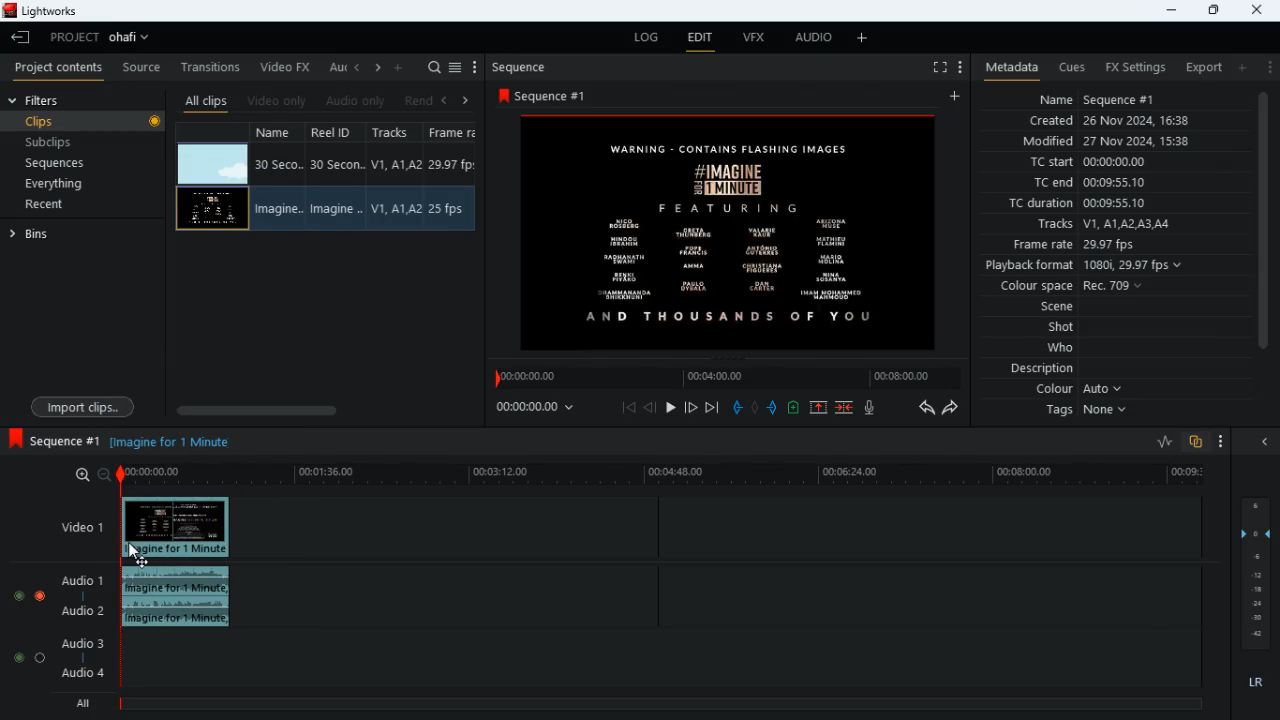  I want to click on audio clip inserted into timeline, so click(179, 599).